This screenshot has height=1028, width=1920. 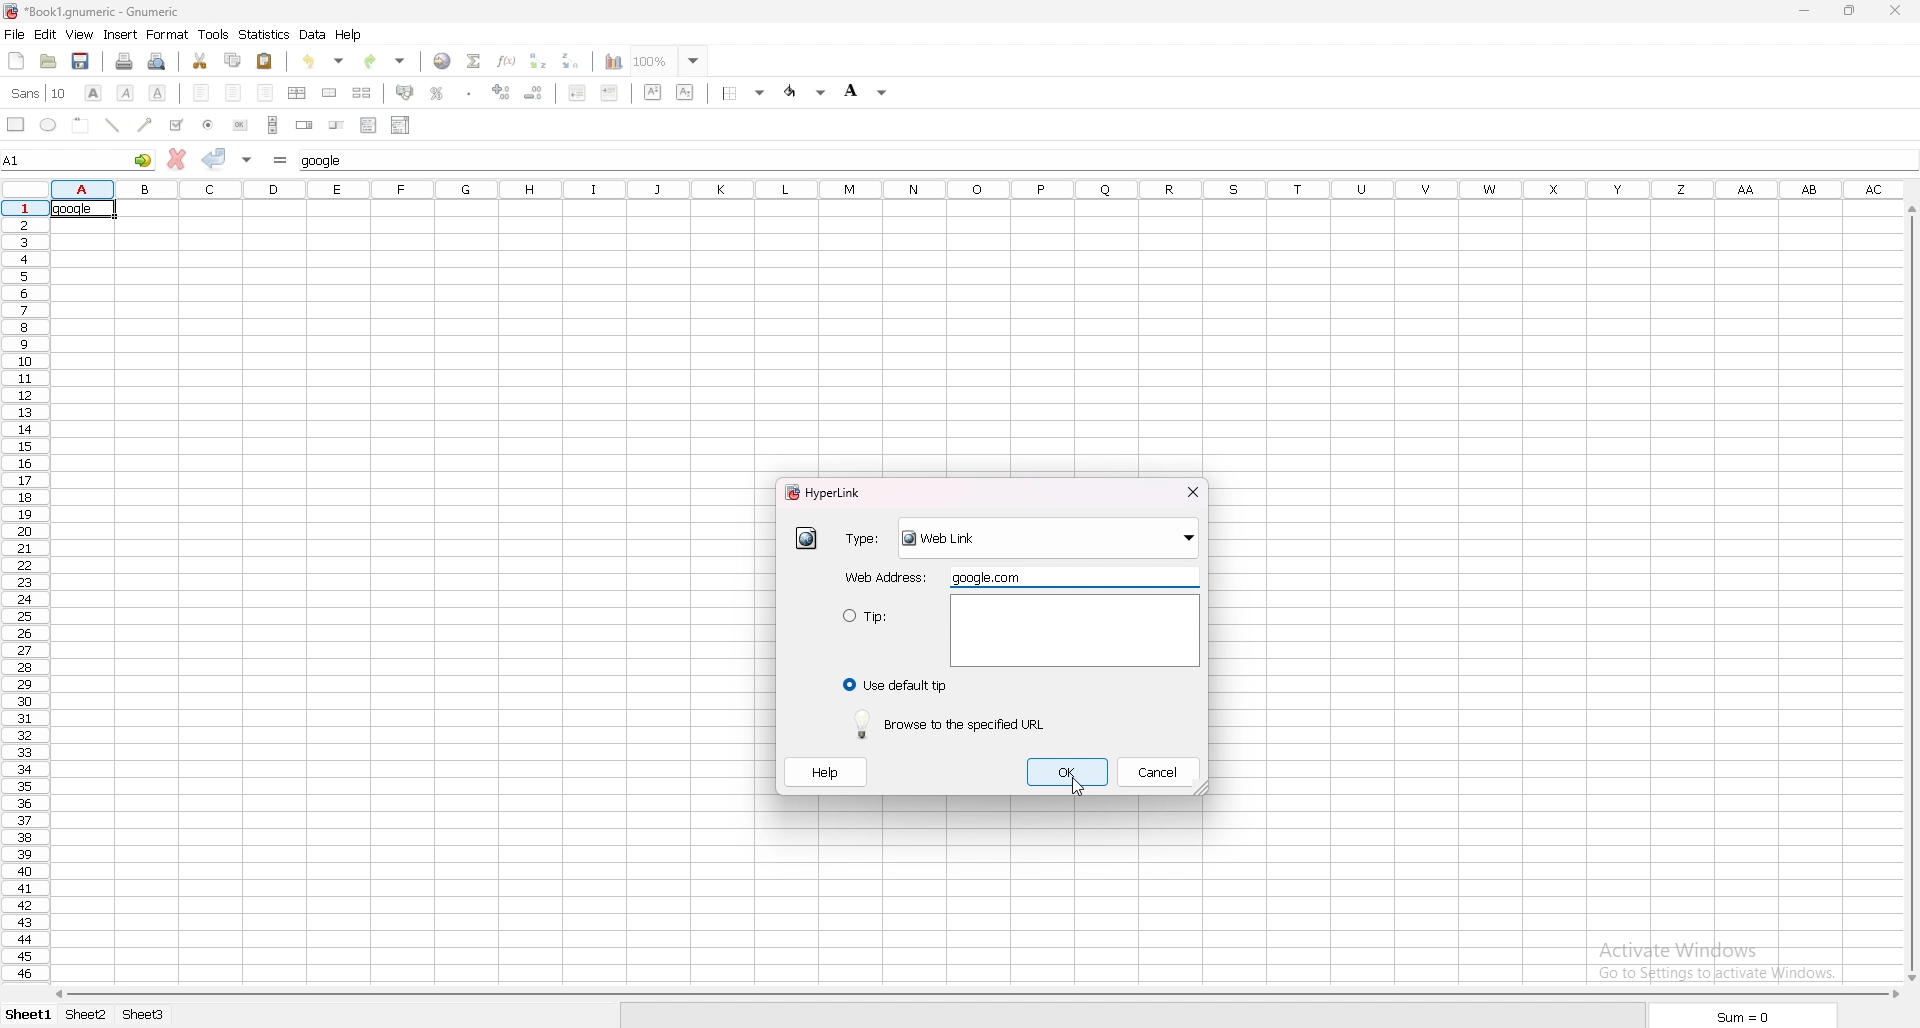 What do you see at coordinates (83, 124) in the screenshot?
I see `frame` at bounding box center [83, 124].